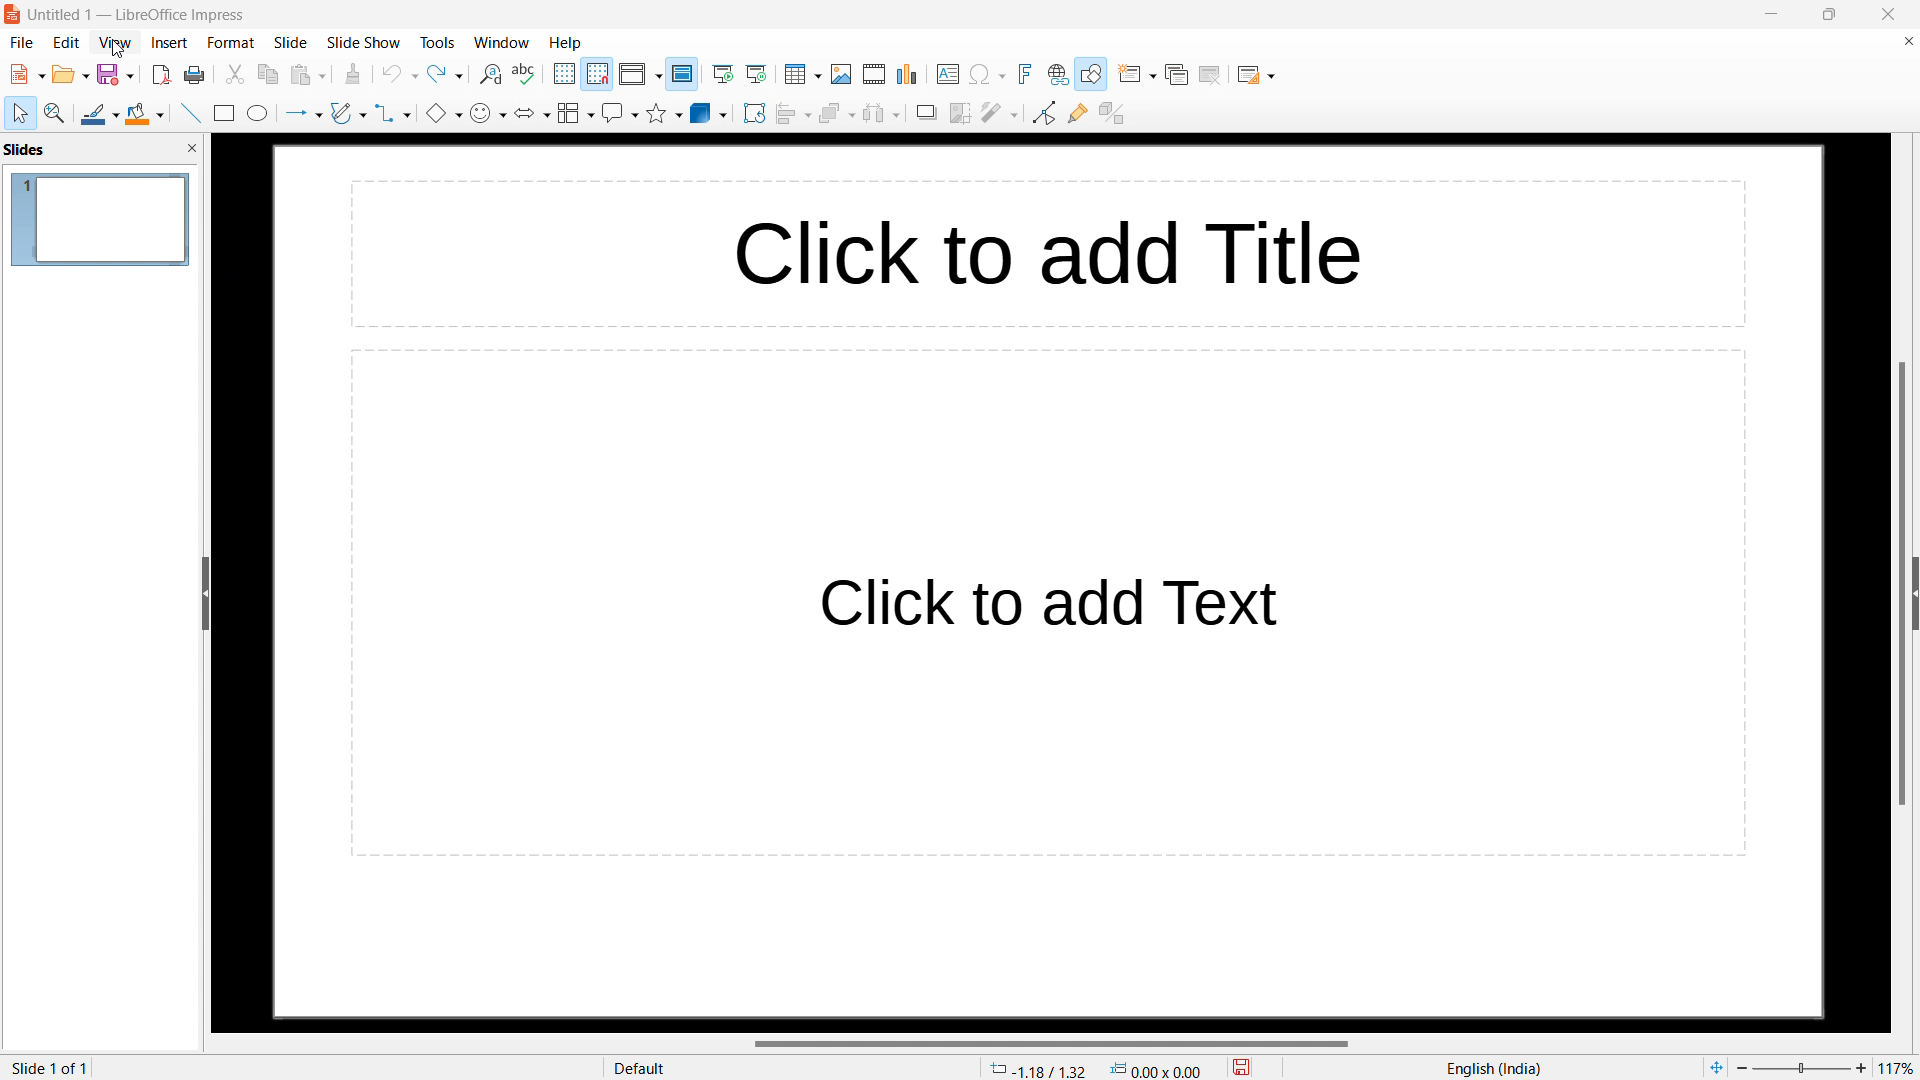 Image resolution: width=1920 pixels, height=1080 pixels. Describe the element at coordinates (13, 15) in the screenshot. I see `logo` at that location.